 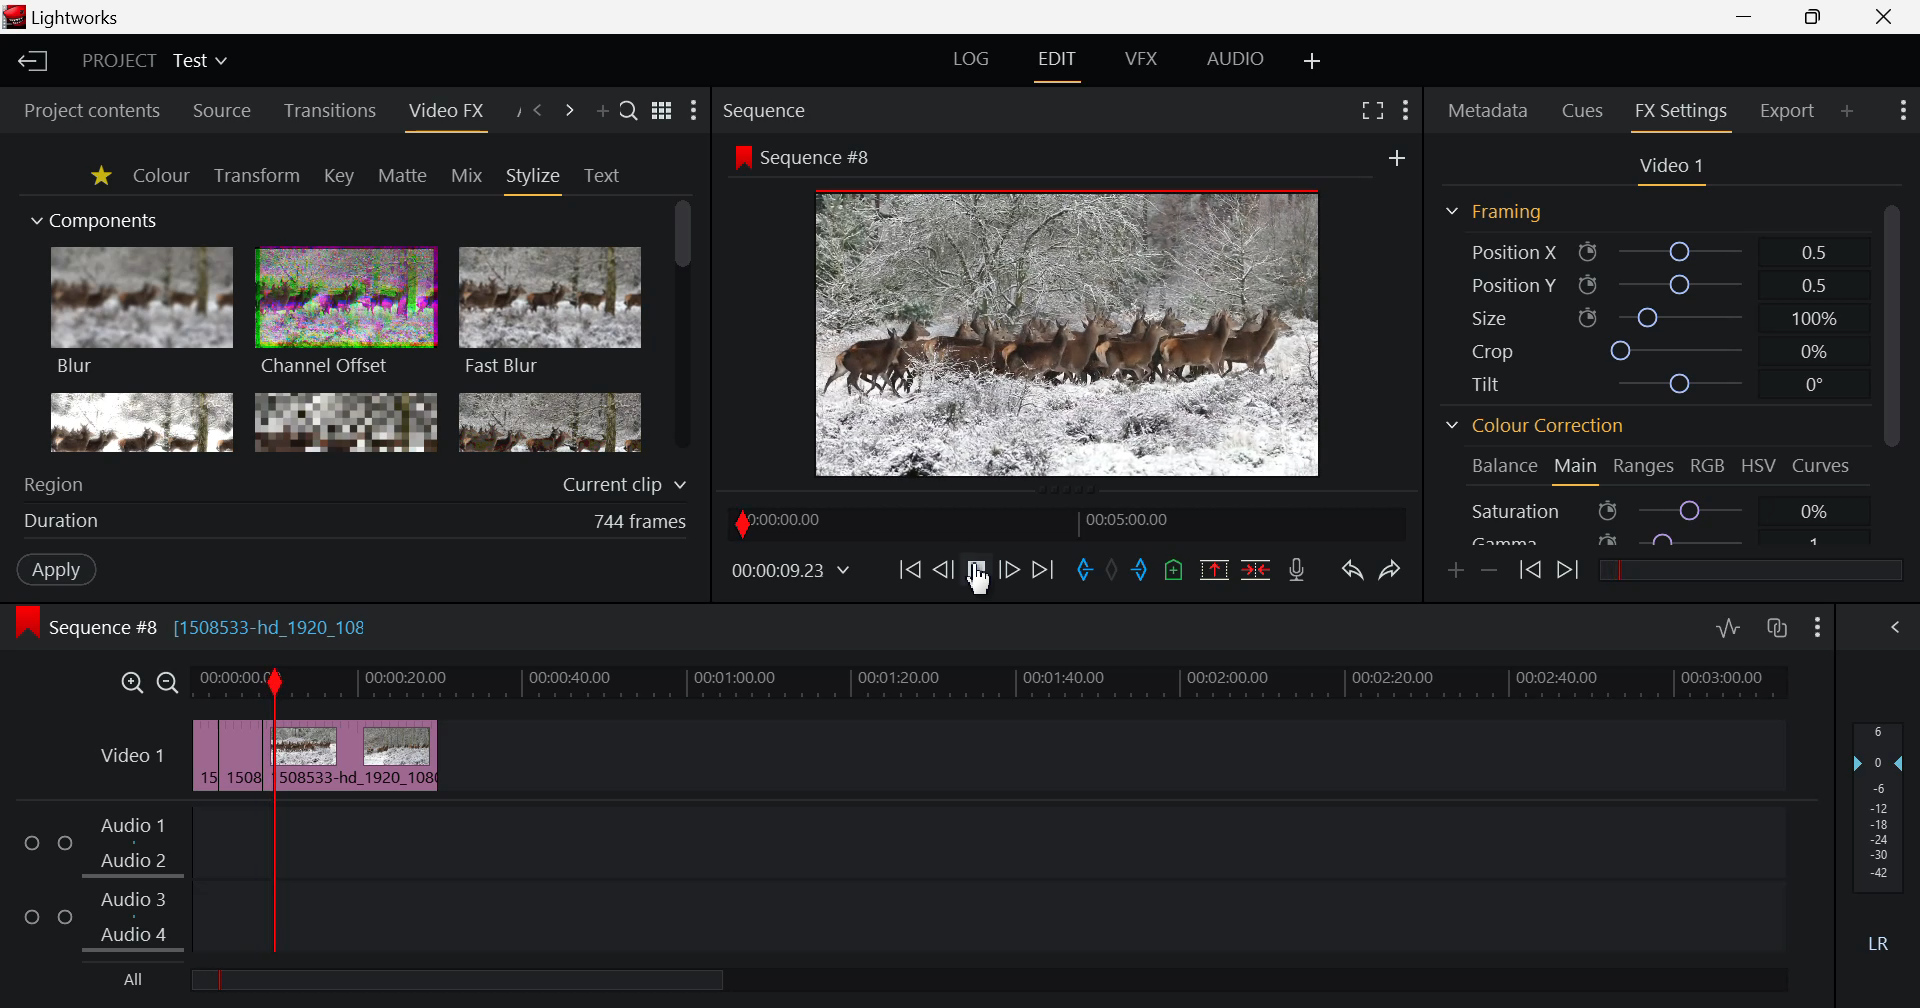 I want to click on Key, so click(x=338, y=176).